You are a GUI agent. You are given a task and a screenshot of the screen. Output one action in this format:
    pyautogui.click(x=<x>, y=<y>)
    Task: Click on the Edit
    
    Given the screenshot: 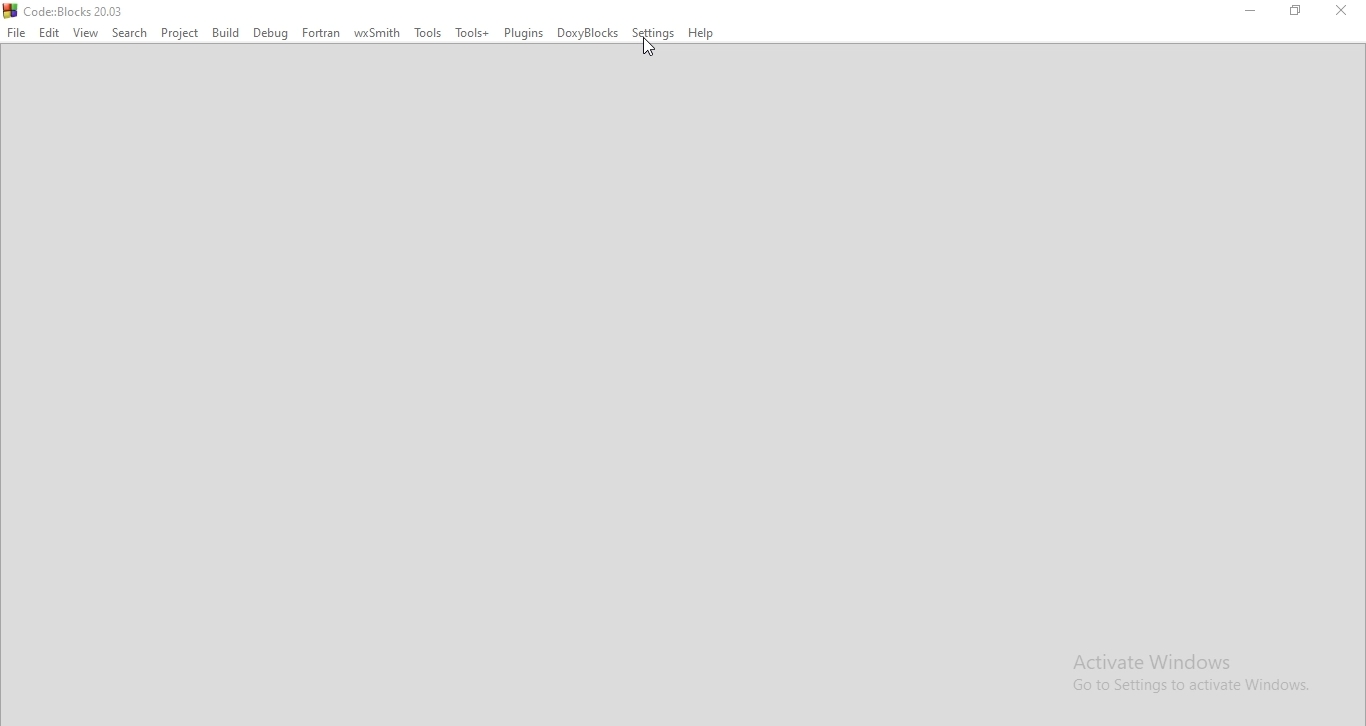 What is the action you would take?
    pyautogui.click(x=49, y=33)
    